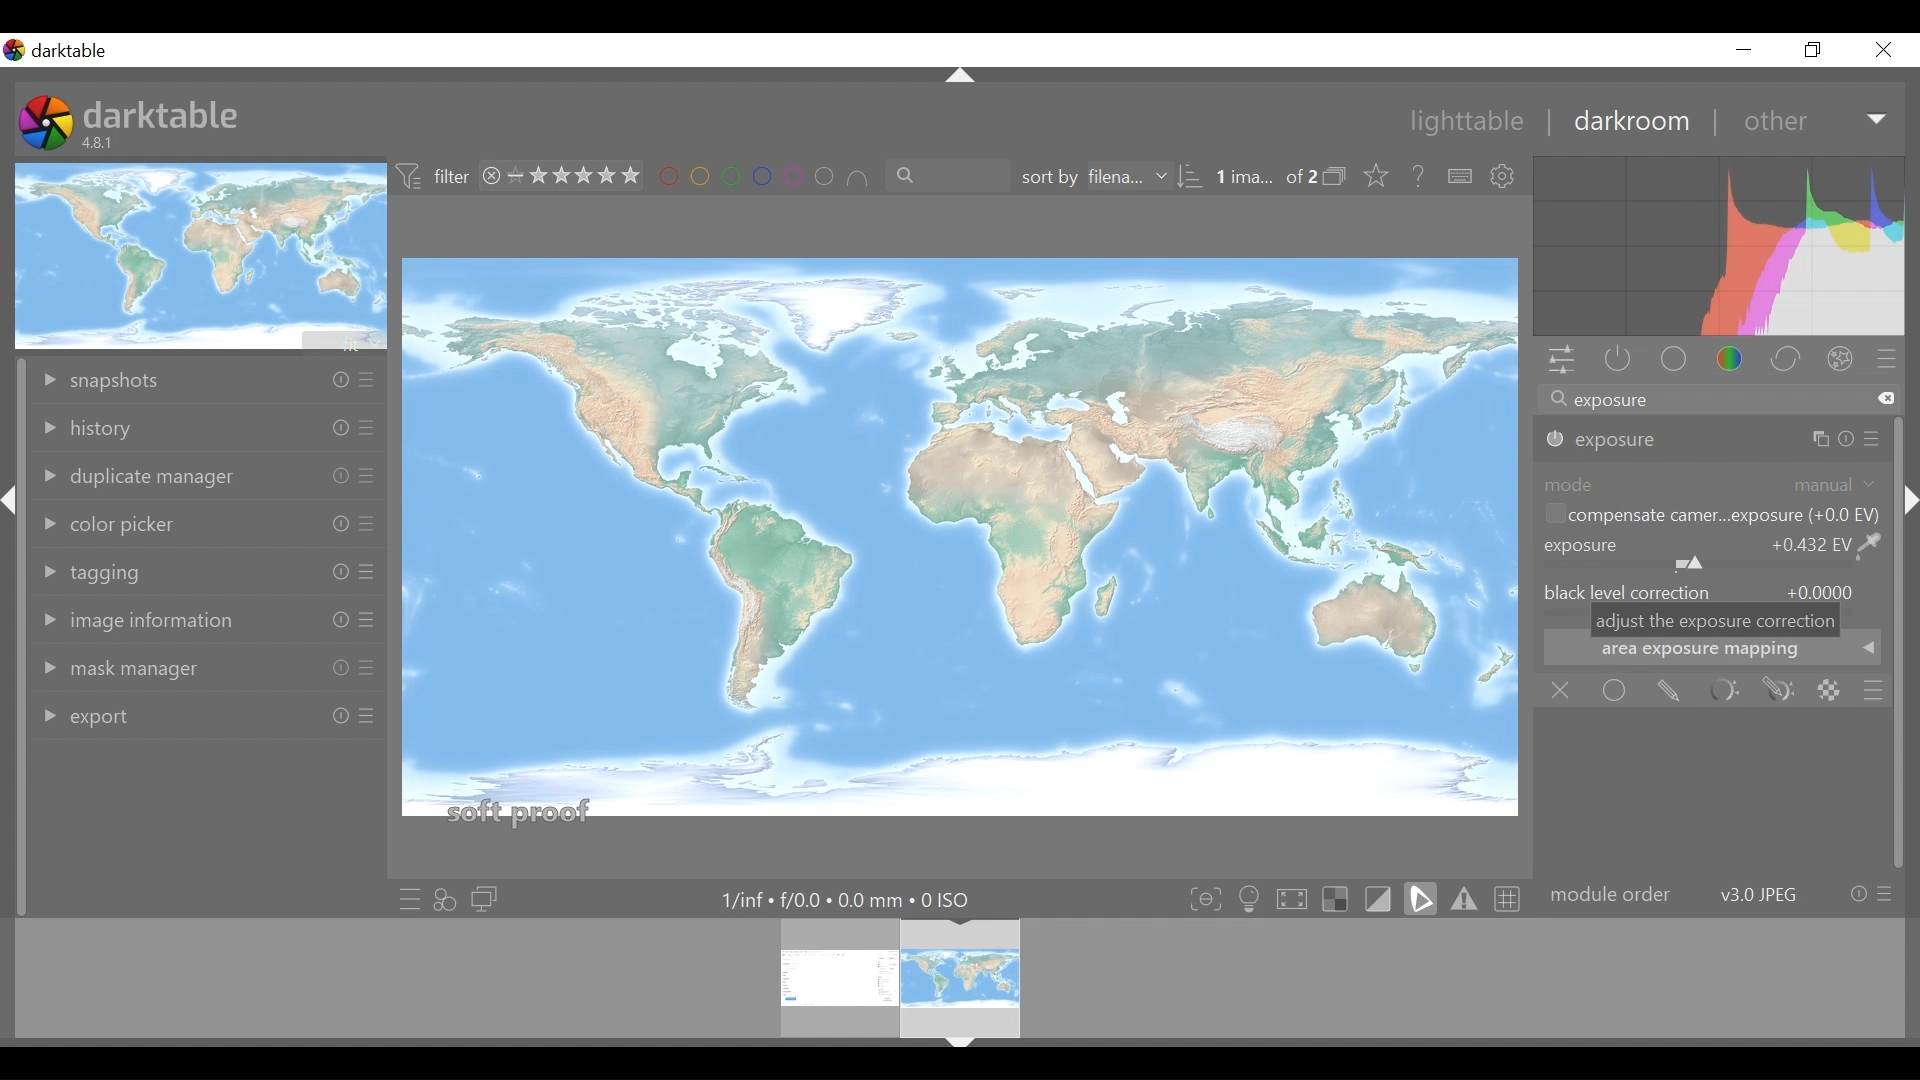 Image resolution: width=1920 pixels, height=1080 pixels. What do you see at coordinates (954, 977) in the screenshot?
I see `filmstrip` at bounding box center [954, 977].